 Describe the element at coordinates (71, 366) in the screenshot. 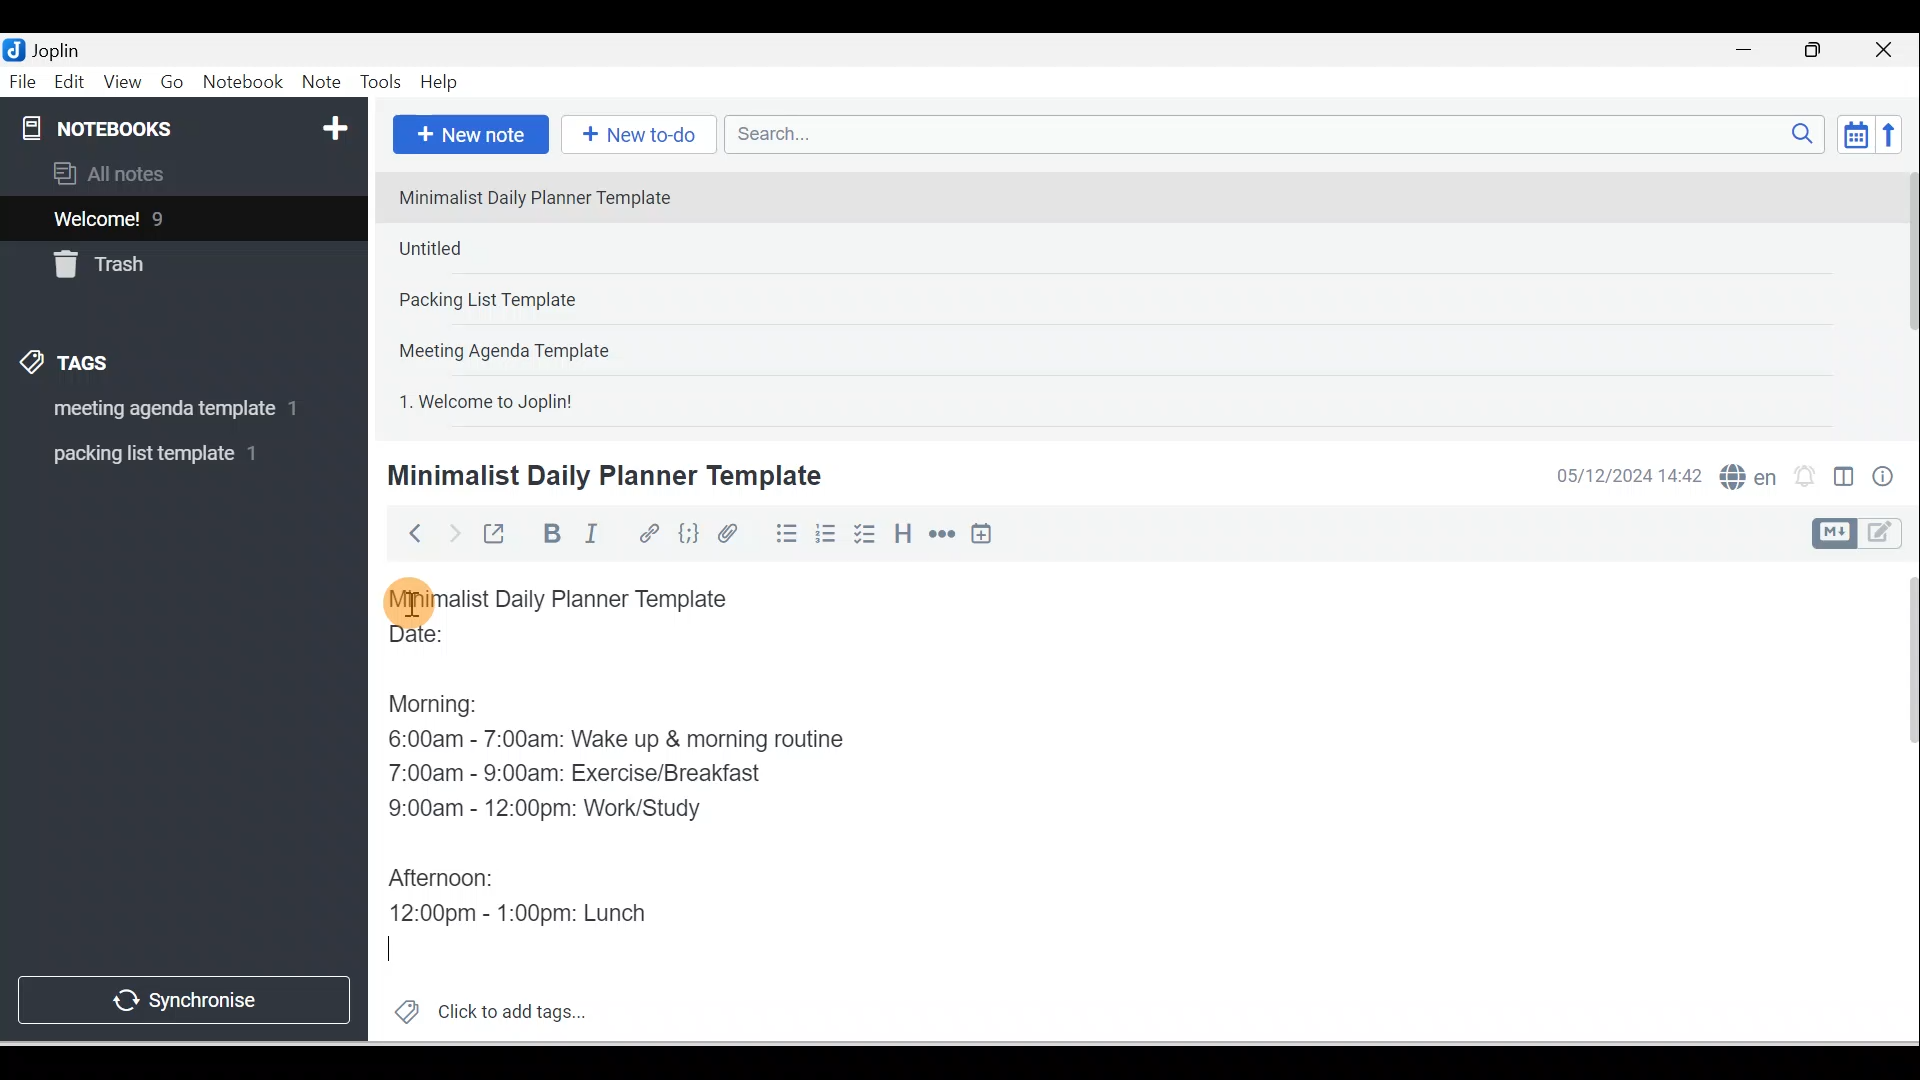

I see `Tags` at that location.